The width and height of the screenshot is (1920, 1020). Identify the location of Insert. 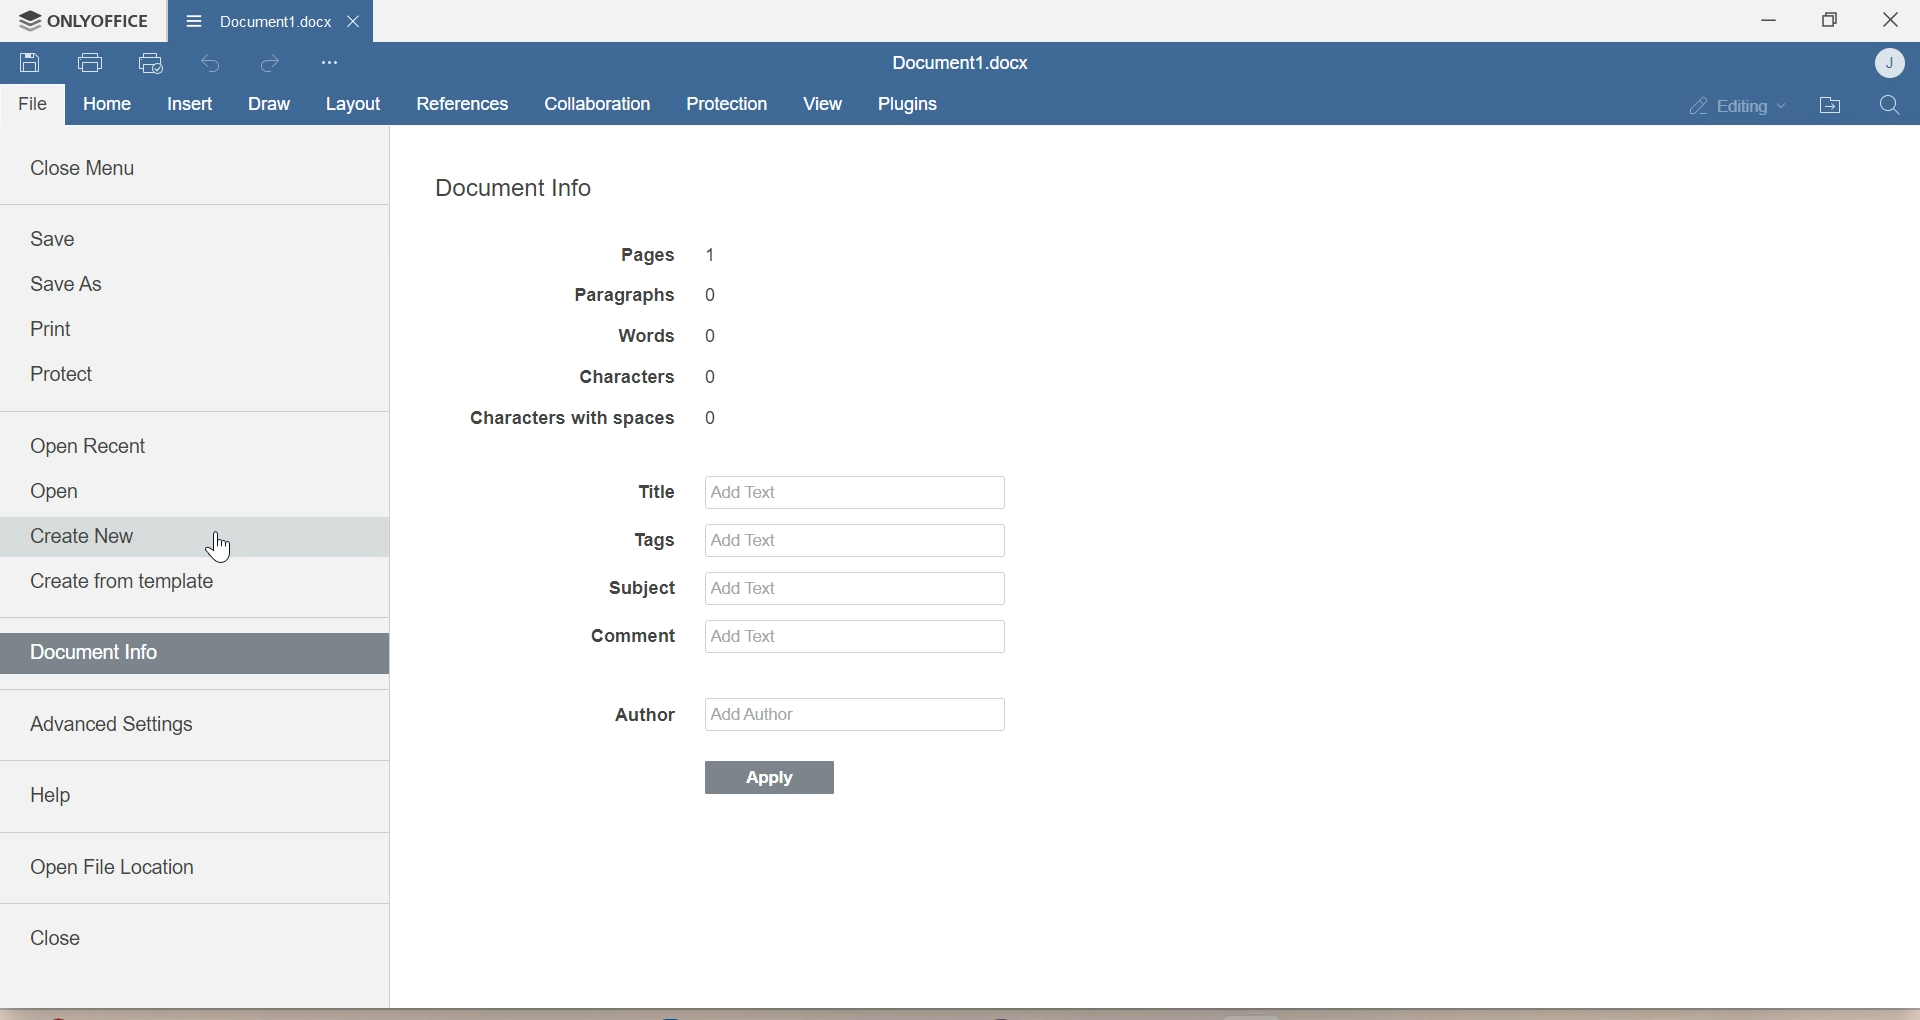
(191, 103).